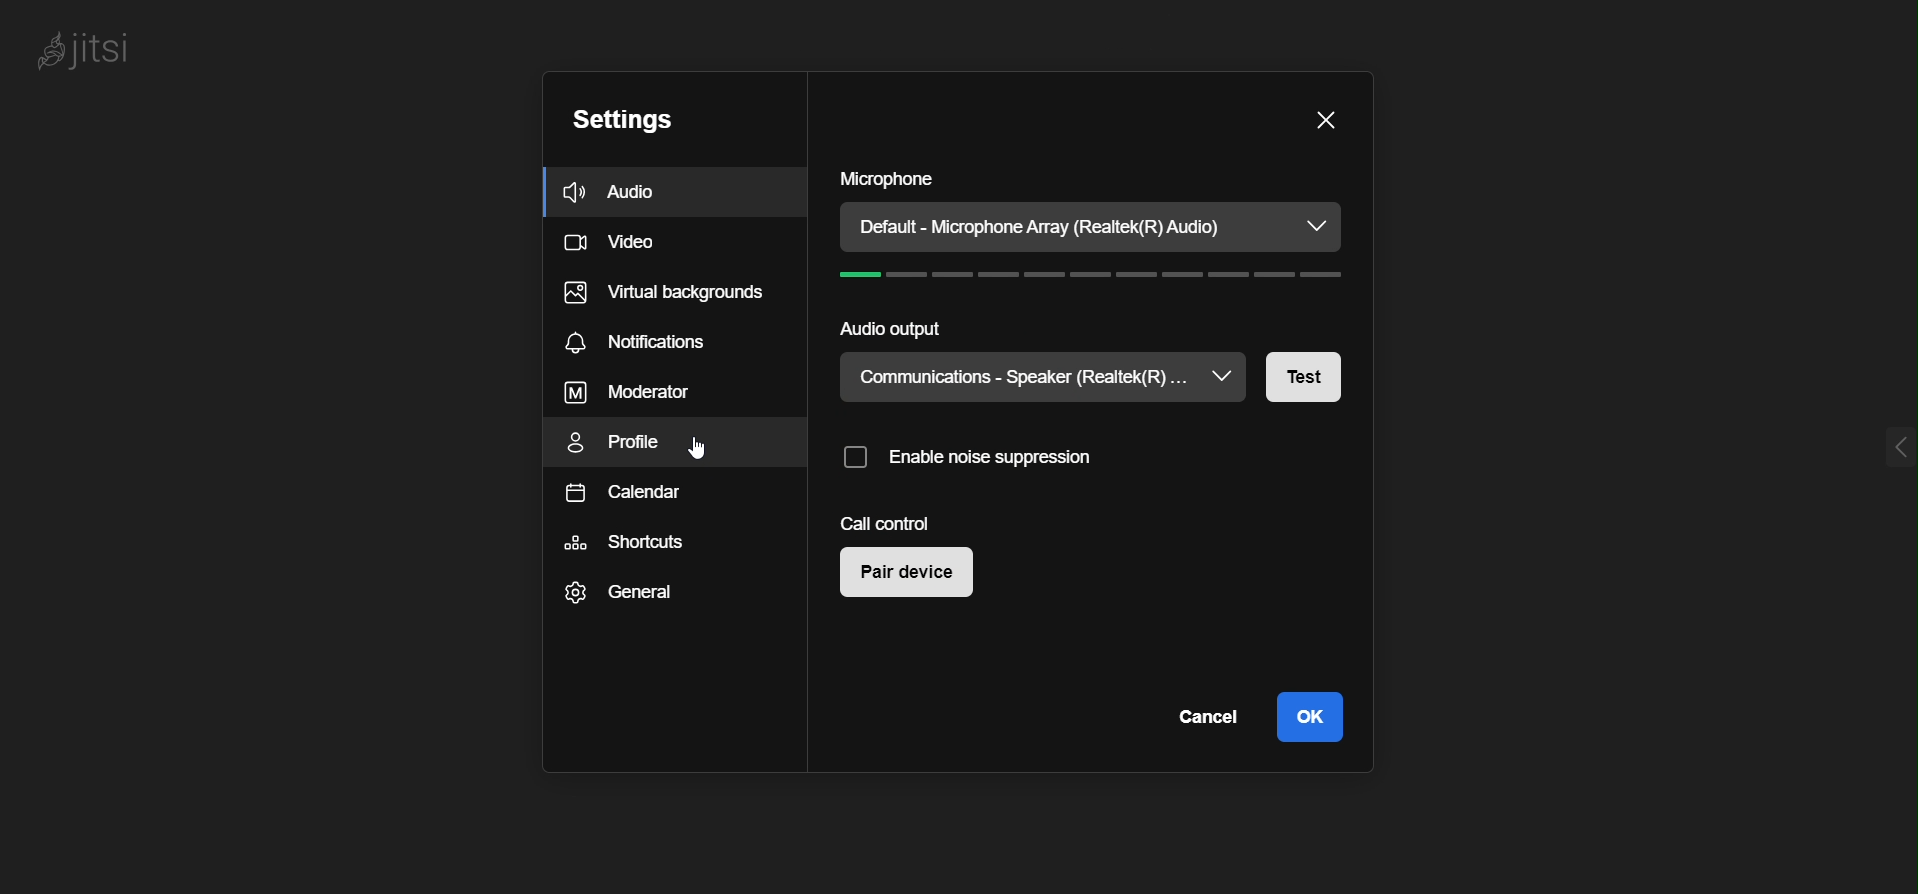  I want to click on volume, so click(1102, 277).